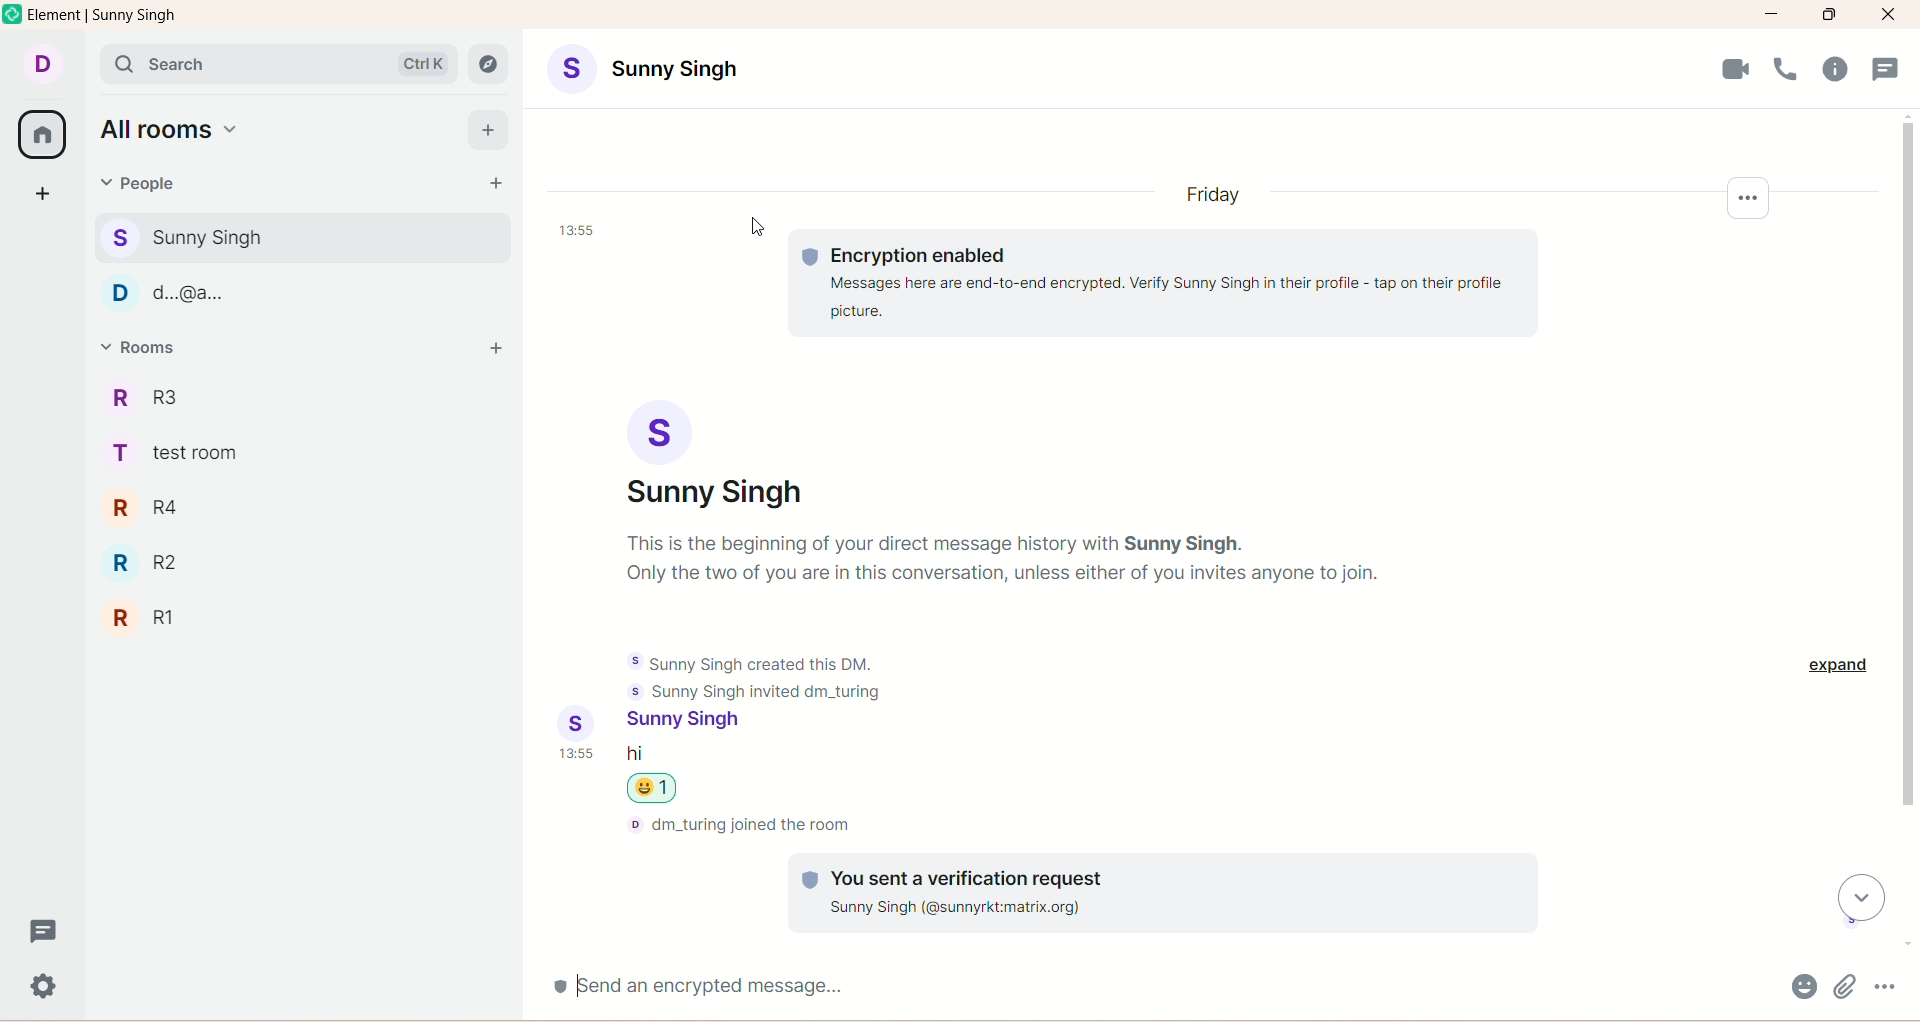 Image resolution: width=1920 pixels, height=1022 pixels. What do you see at coordinates (1908, 531) in the screenshot?
I see `vertical scroll bar` at bounding box center [1908, 531].